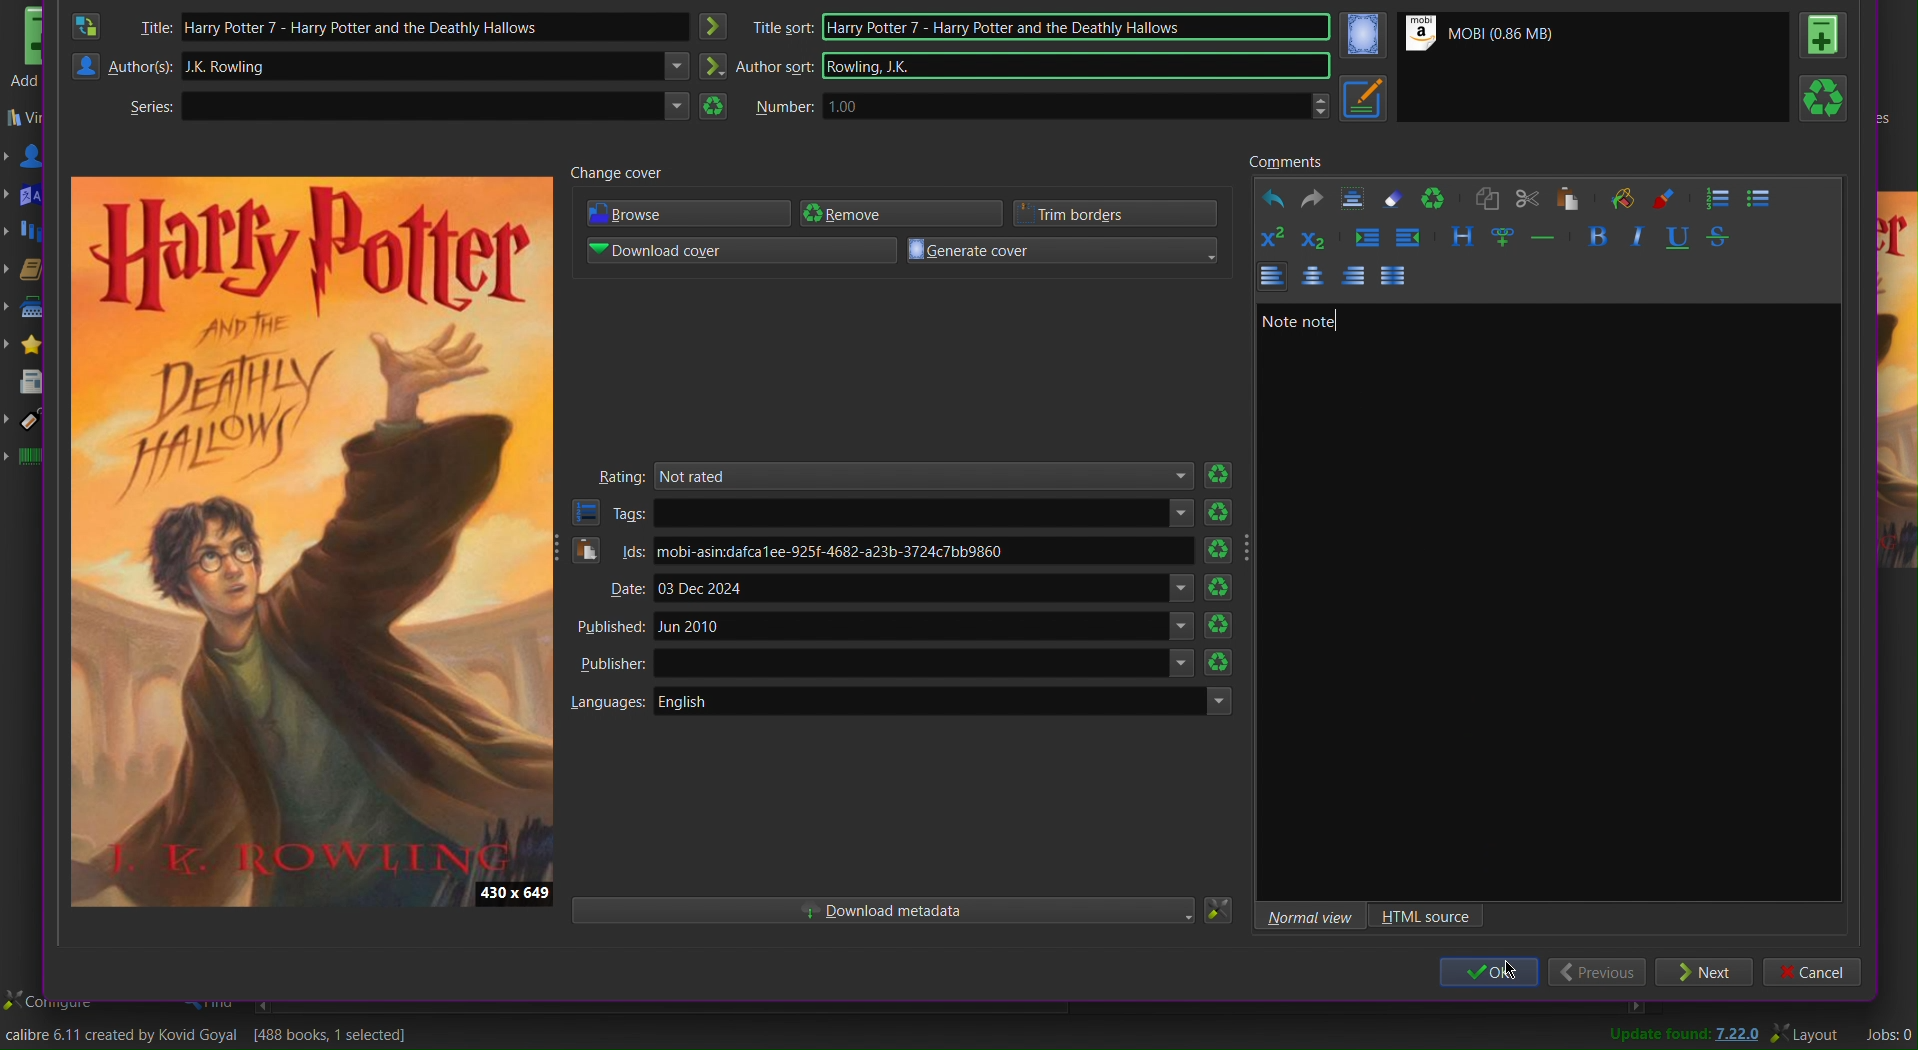 The height and width of the screenshot is (1050, 1918). What do you see at coordinates (1817, 973) in the screenshot?
I see `Cancel` at bounding box center [1817, 973].